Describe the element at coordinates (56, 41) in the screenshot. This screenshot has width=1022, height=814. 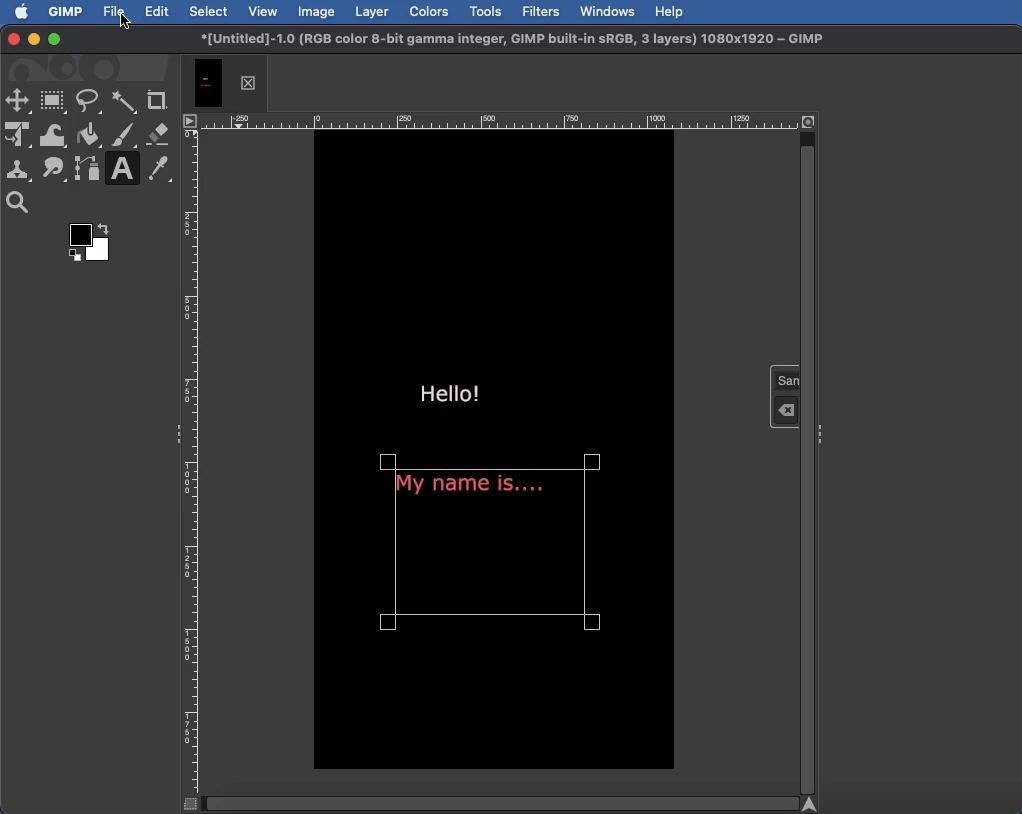
I see `Maximize` at that location.